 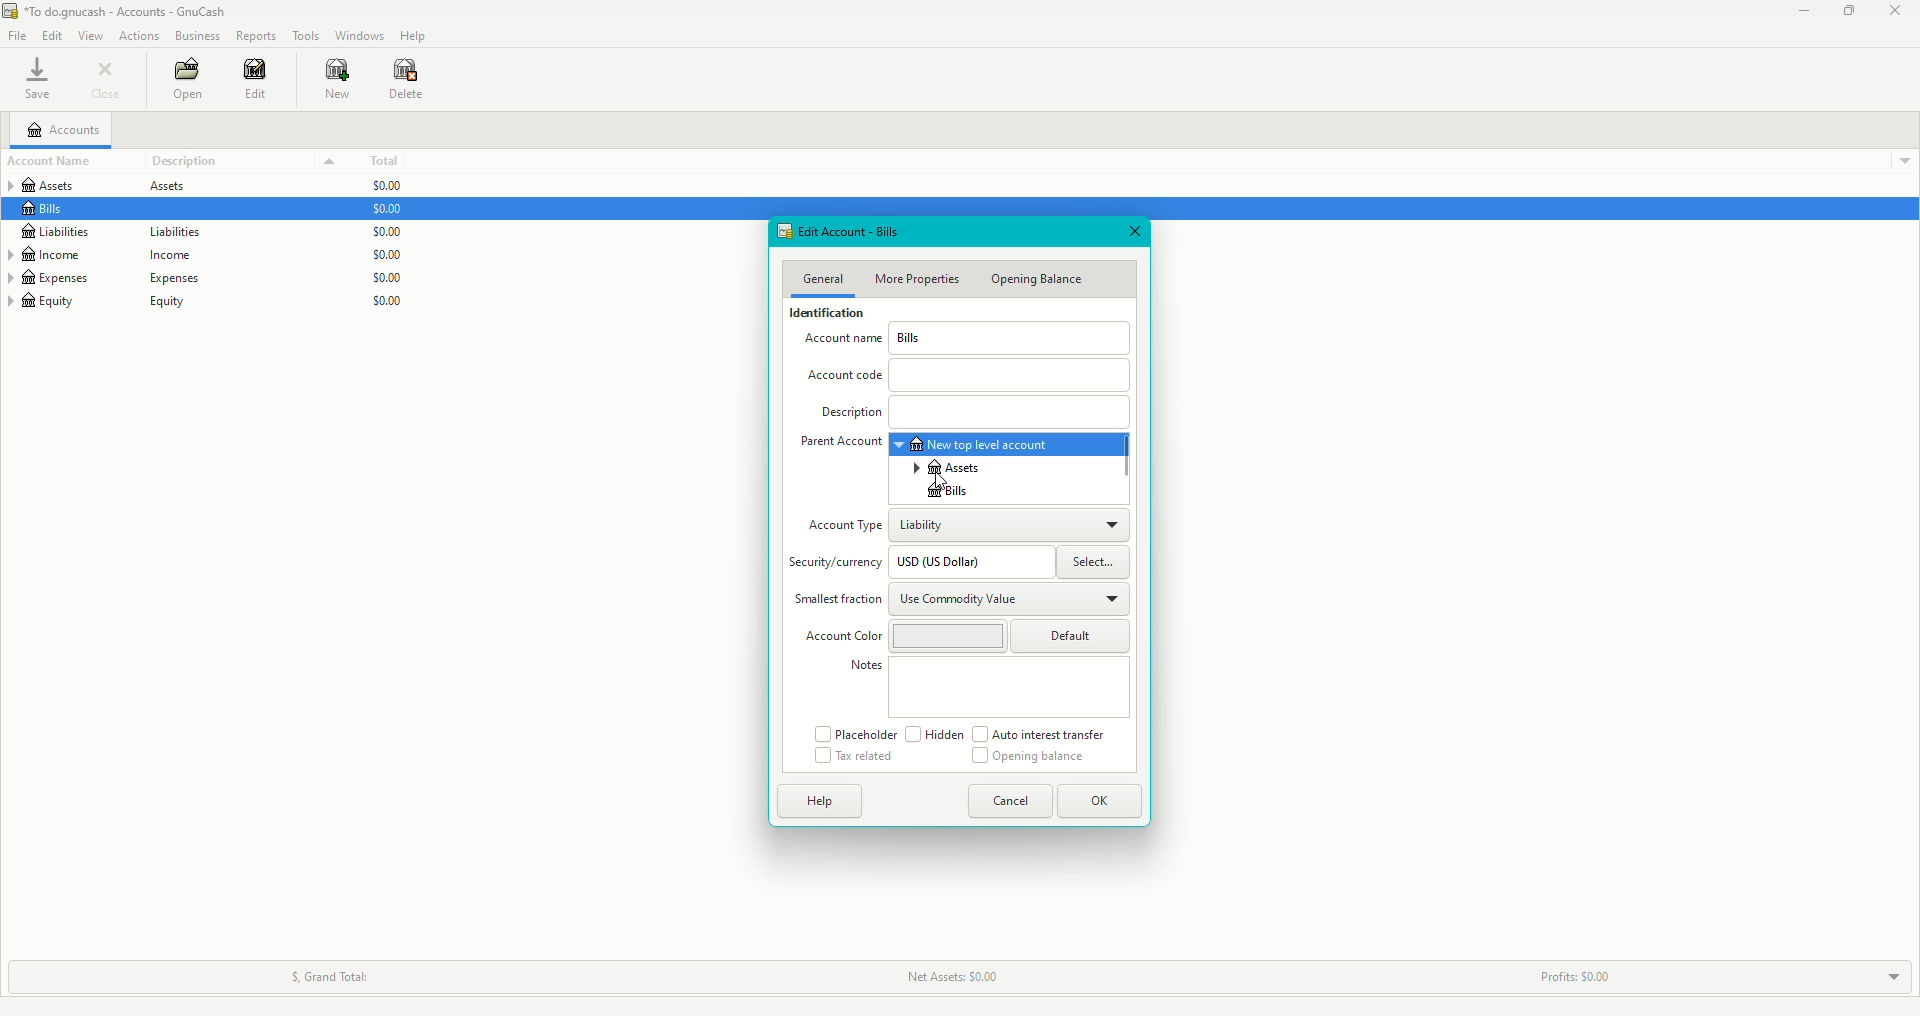 What do you see at coordinates (829, 315) in the screenshot?
I see `Identification` at bounding box center [829, 315].